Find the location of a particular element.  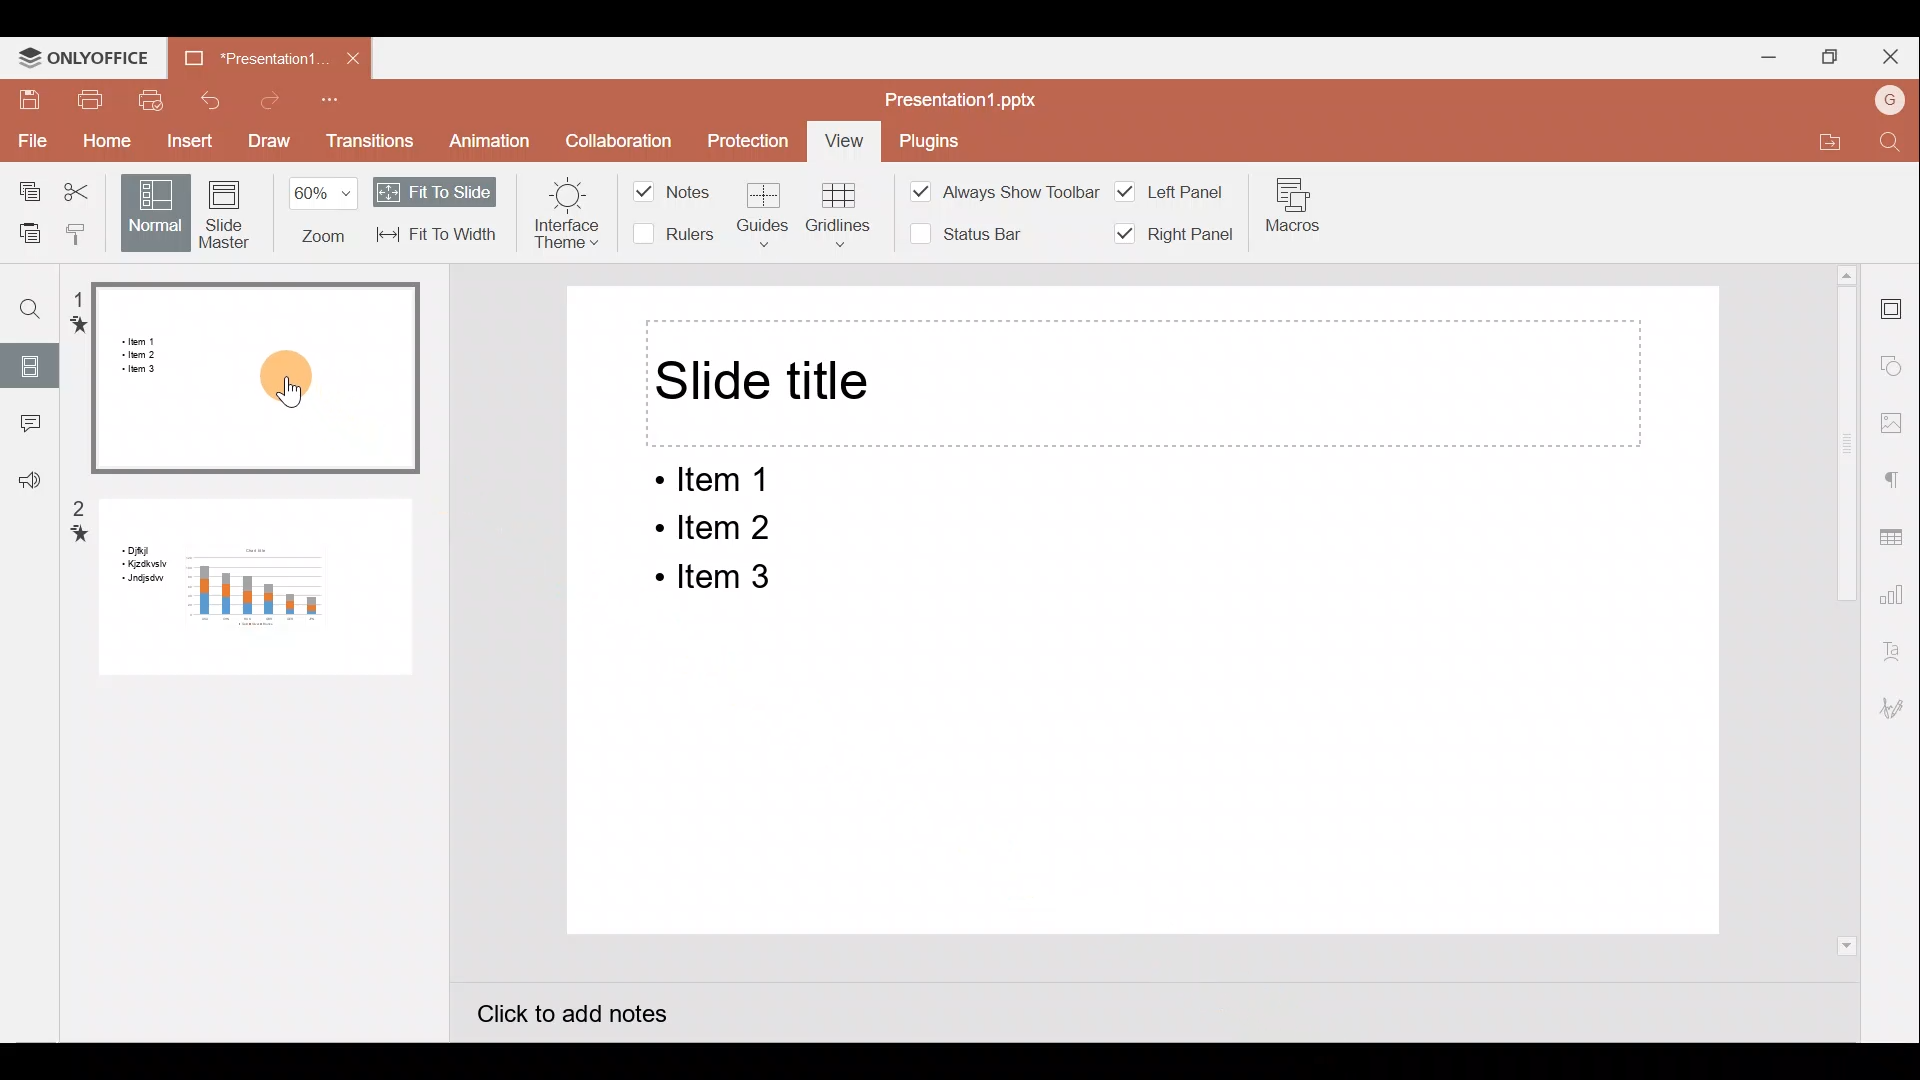

Minimize is located at coordinates (1754, 56).